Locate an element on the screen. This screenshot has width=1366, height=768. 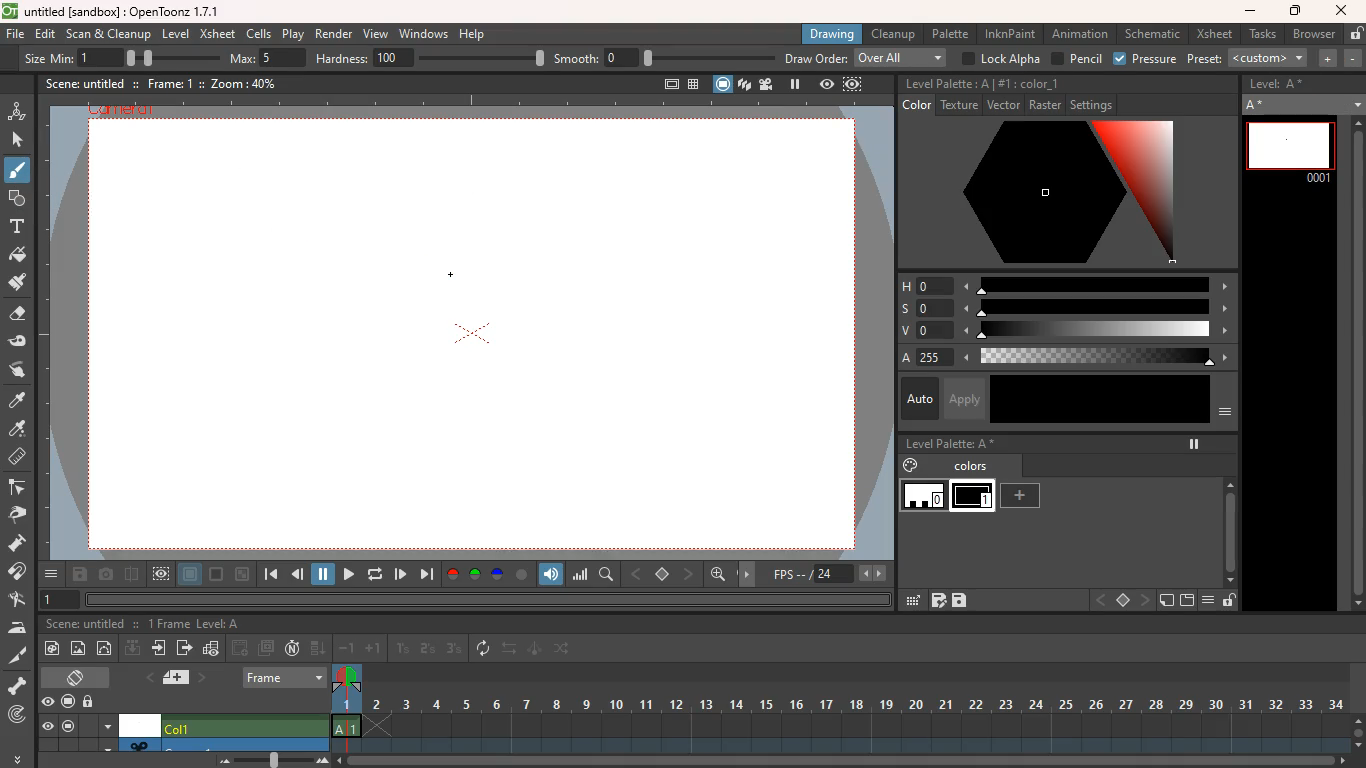
screen is located at coordinates (217, 575).